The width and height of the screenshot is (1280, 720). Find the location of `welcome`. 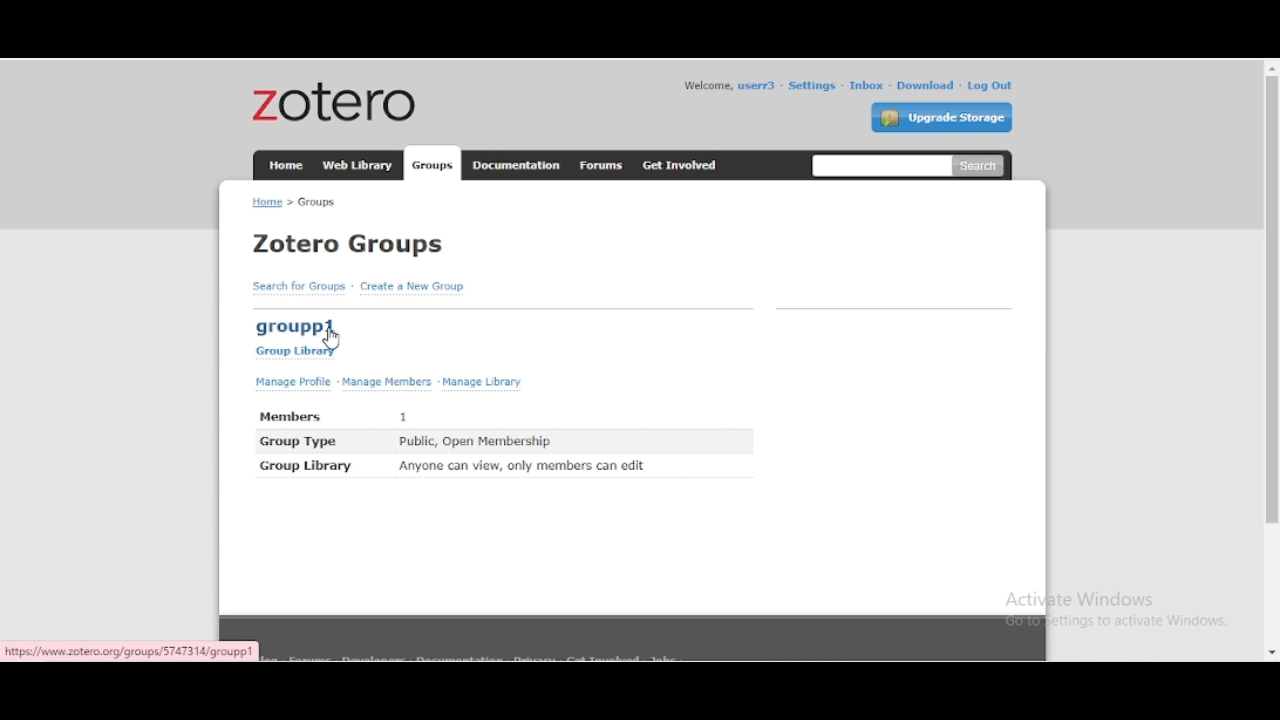

welcome is located at coordinates (706, 86).